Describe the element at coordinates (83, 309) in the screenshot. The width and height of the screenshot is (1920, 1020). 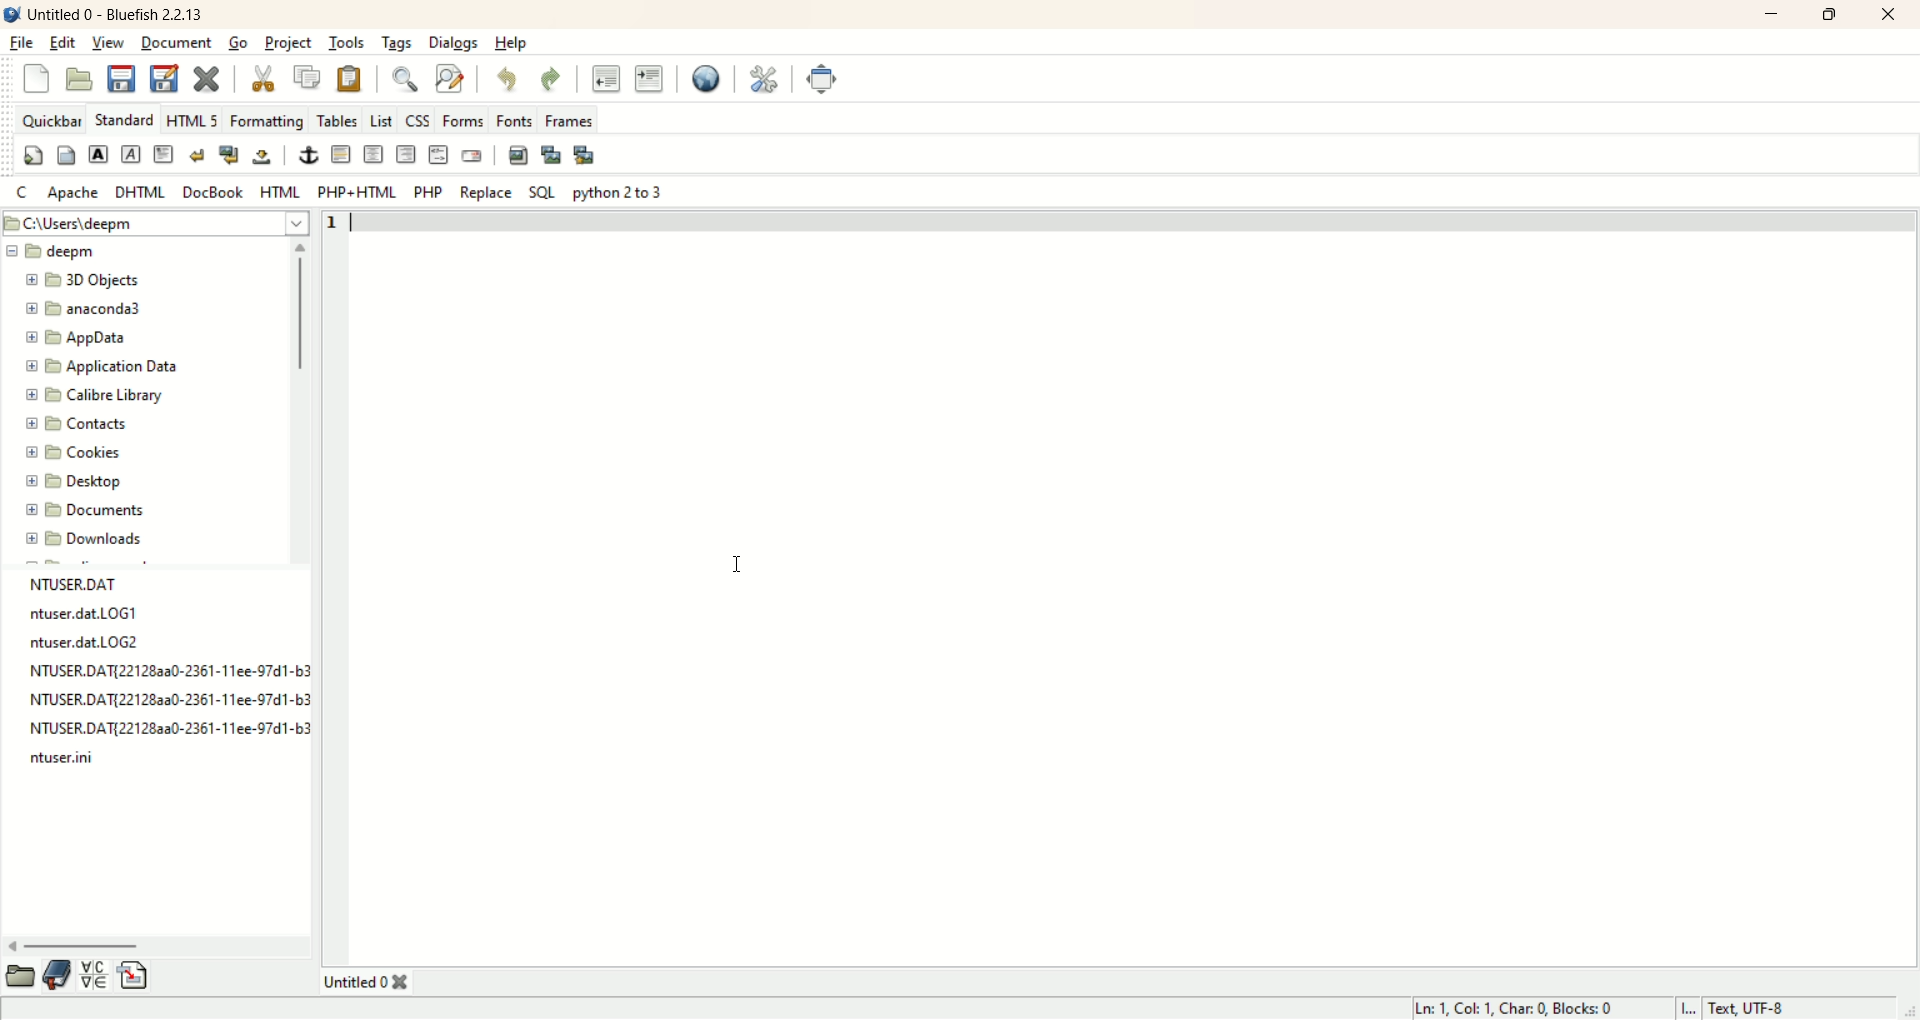
I see `anaconda3` at that location.